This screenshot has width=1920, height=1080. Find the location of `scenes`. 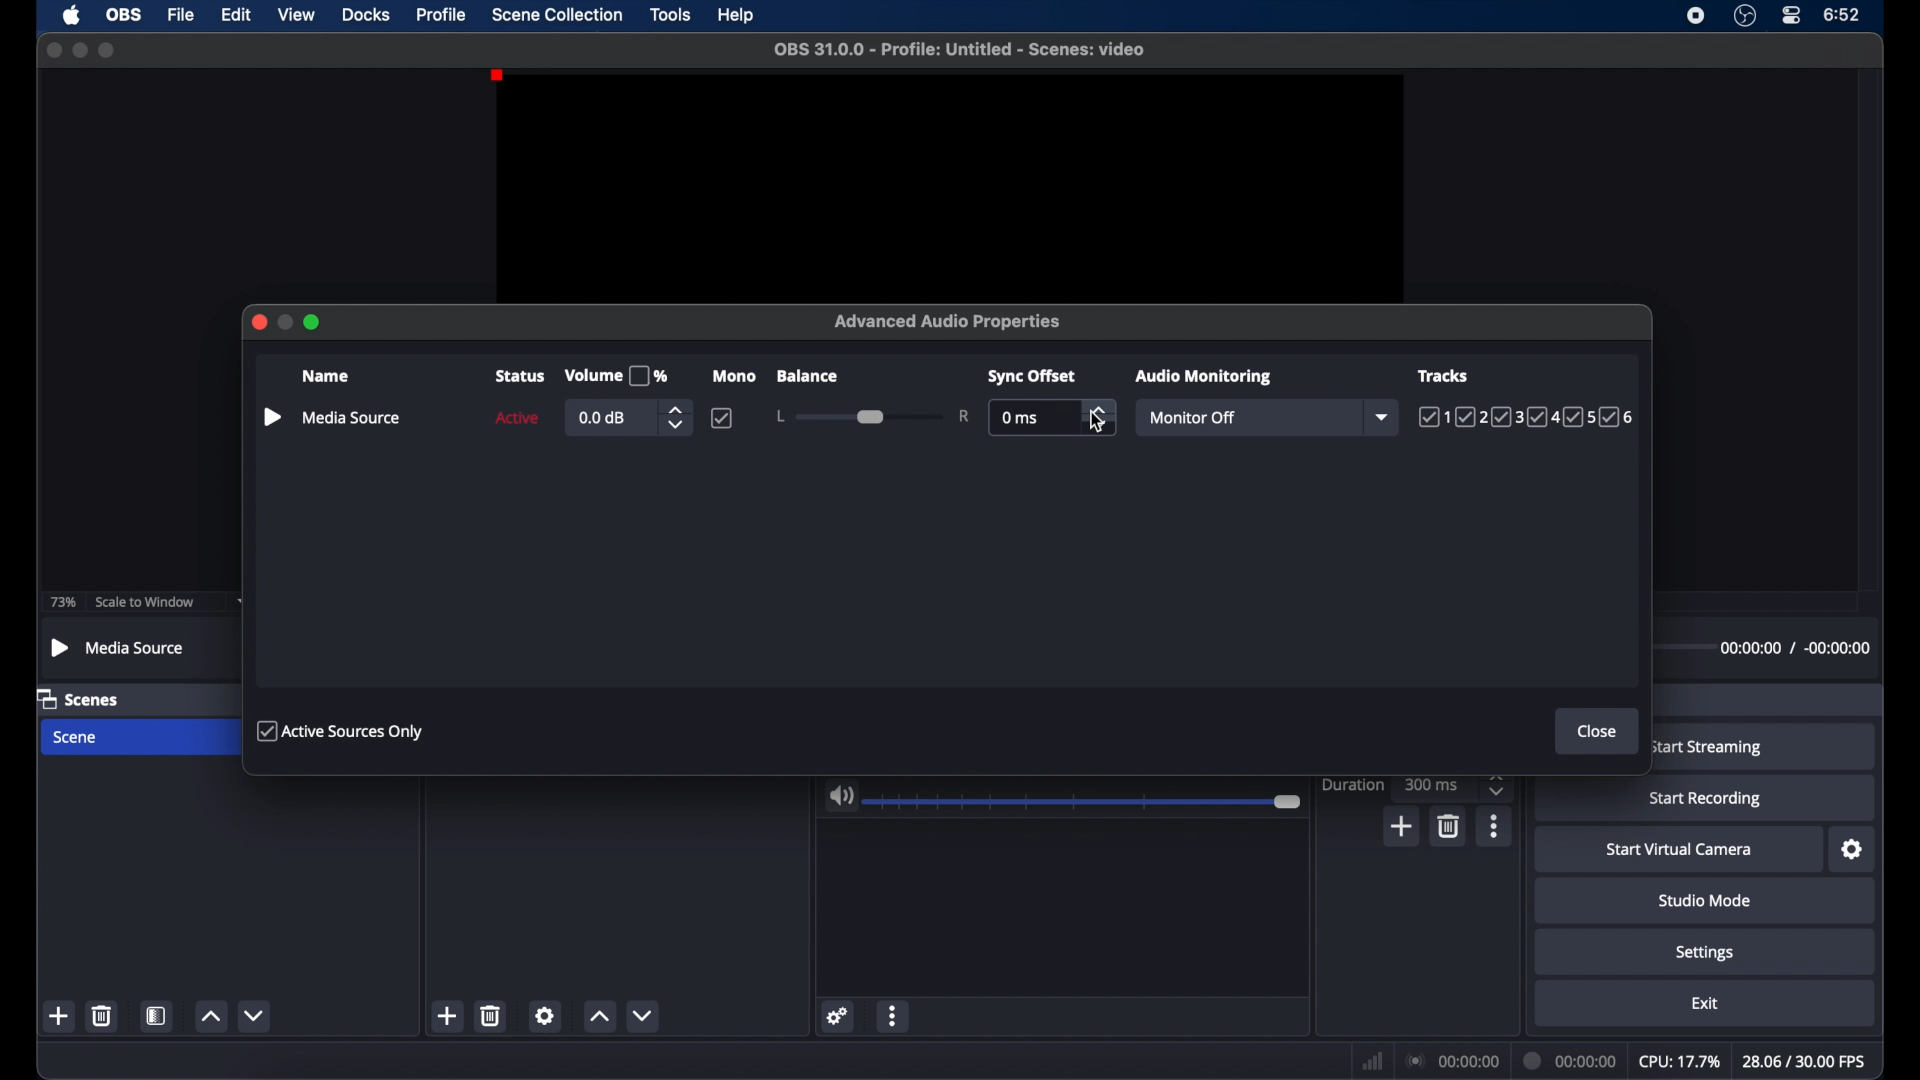

scenes is located at coordinates (78, 698).